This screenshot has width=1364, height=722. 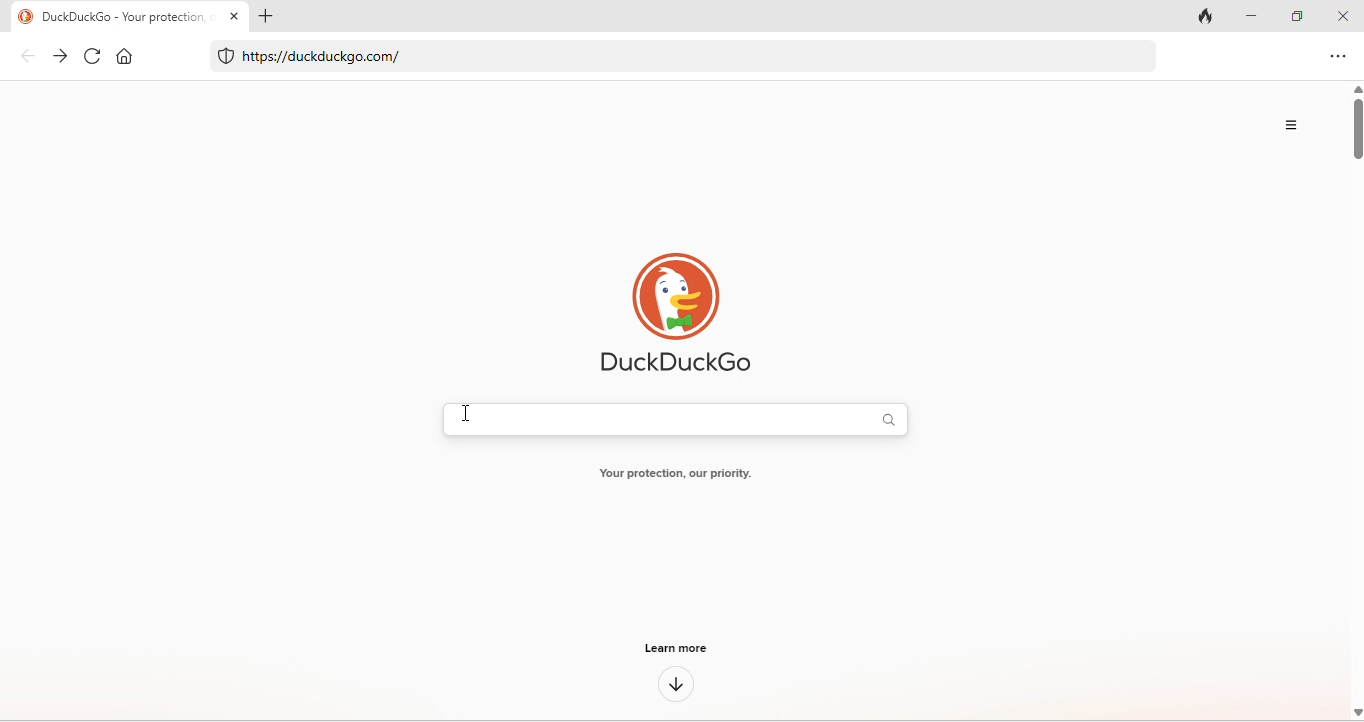 I want to click on search bar, so click(x=661, y=419).